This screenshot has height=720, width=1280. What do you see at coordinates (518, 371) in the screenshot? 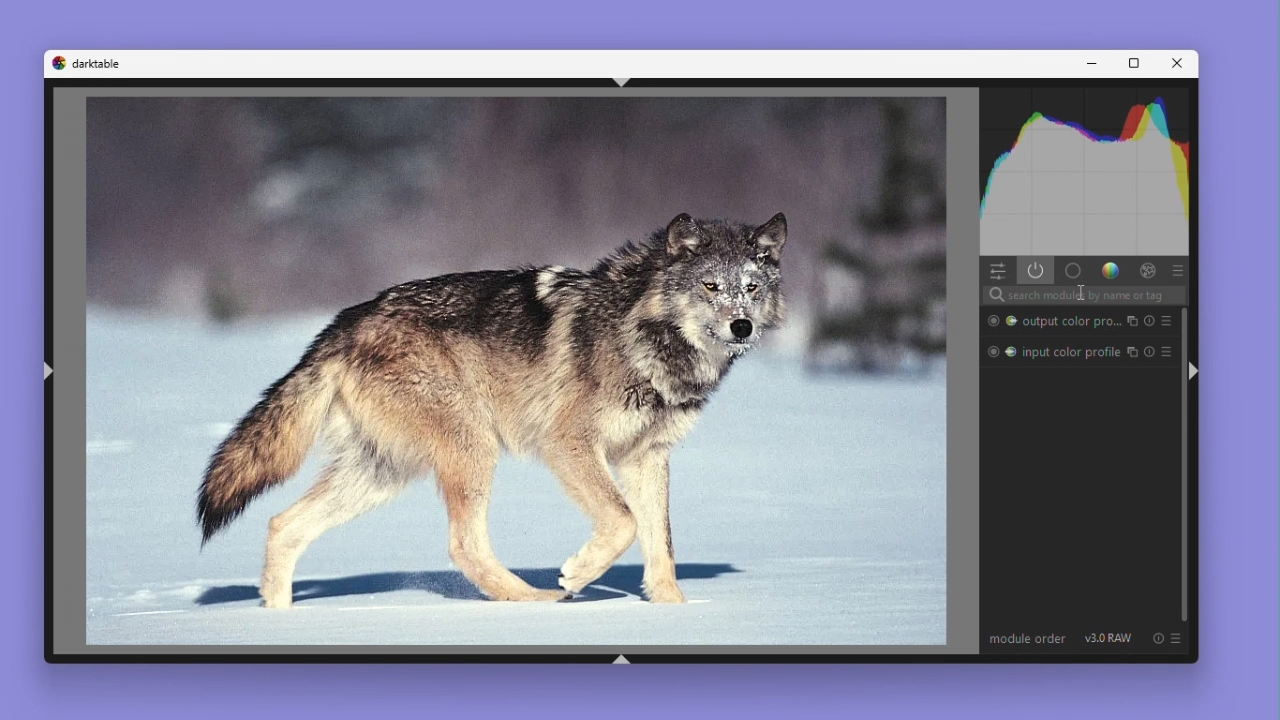
I see `Image` at bounding box center [518, 371].